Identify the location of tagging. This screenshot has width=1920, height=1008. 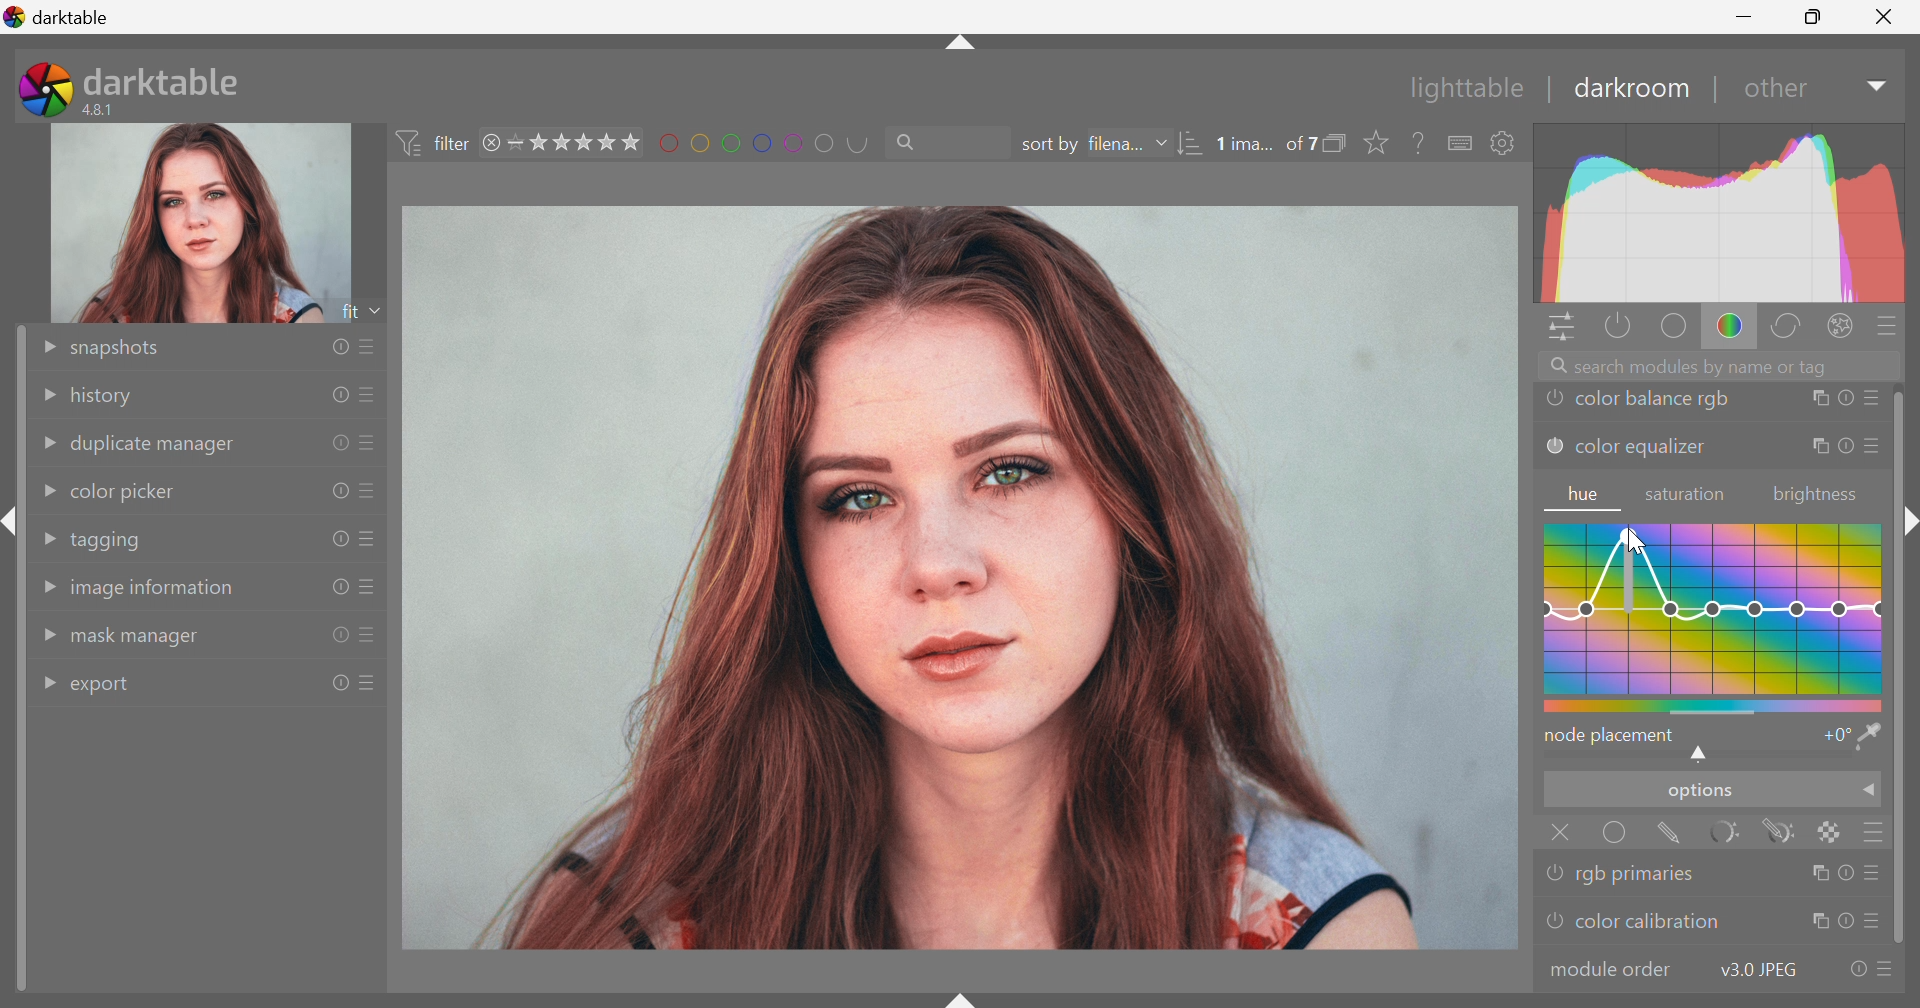
(109, 541).